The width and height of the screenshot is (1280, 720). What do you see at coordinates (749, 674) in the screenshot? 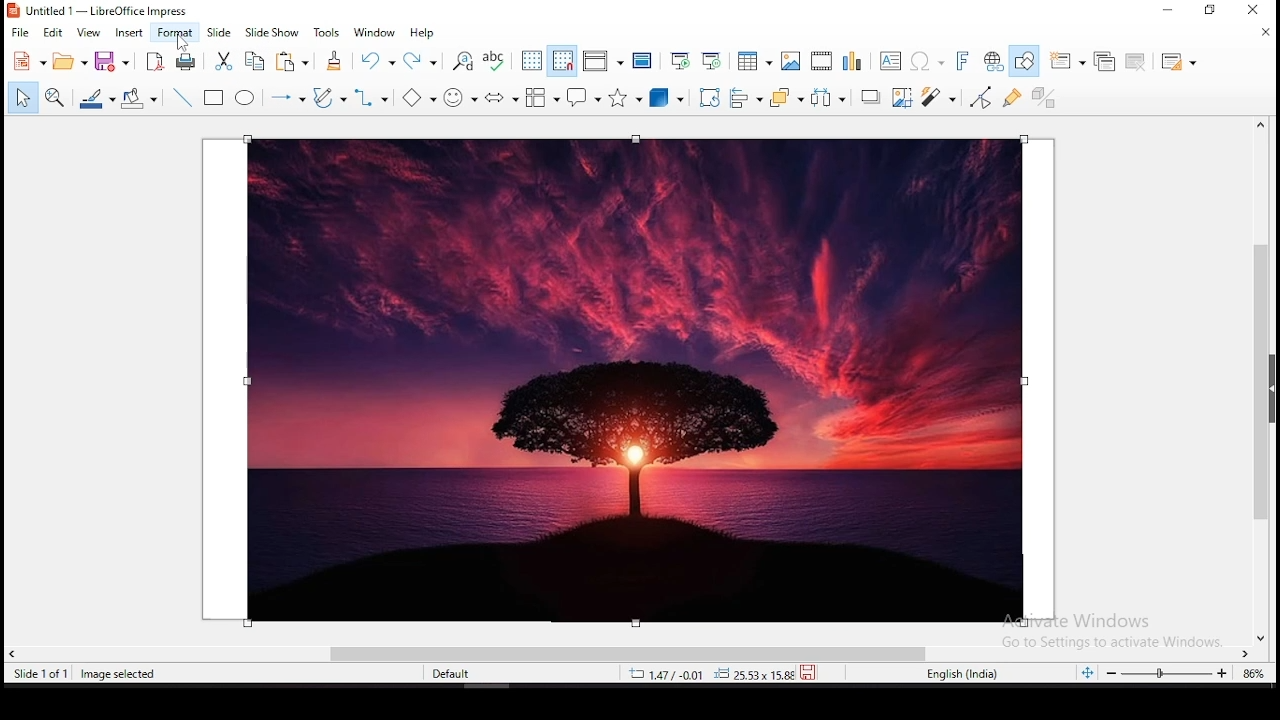
I see `0.00x0.00` at bounding box center [749, 674].